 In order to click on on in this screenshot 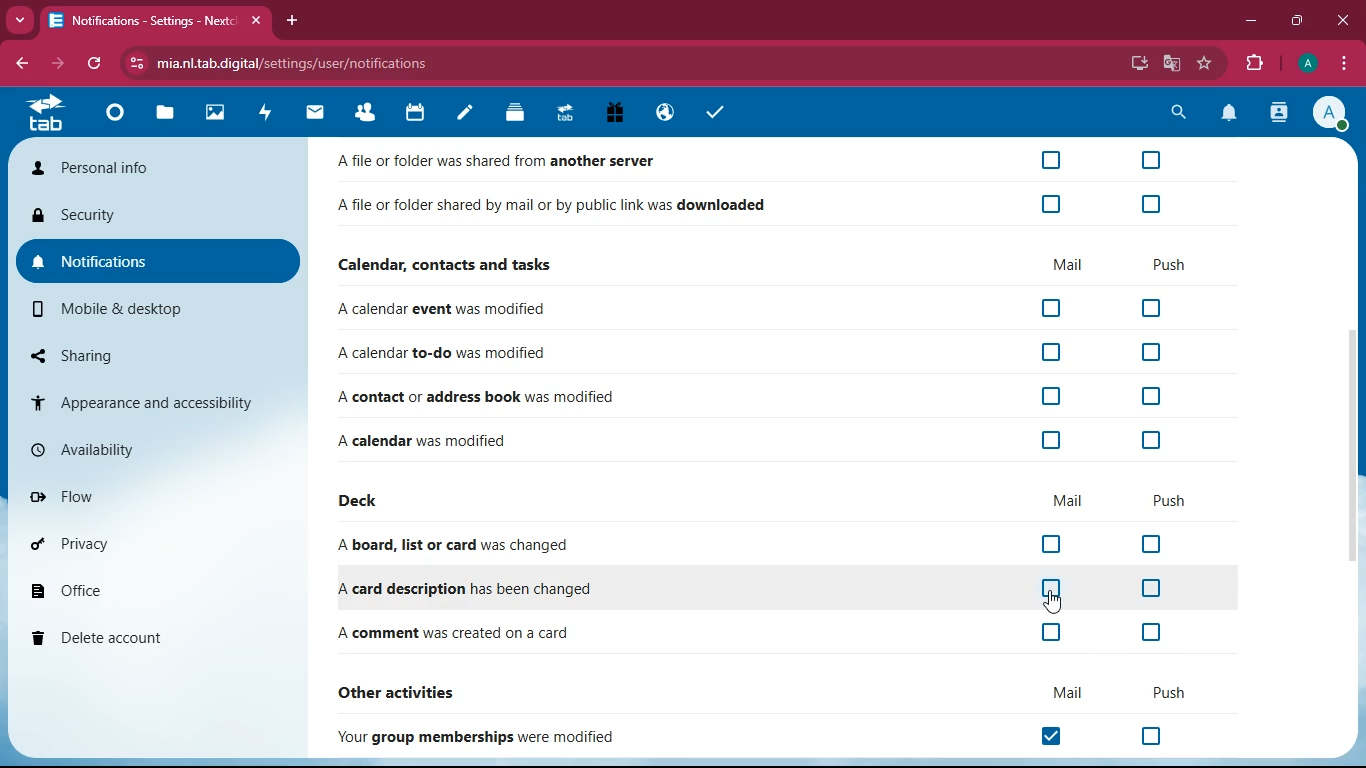, I will do `click(1058, 737)`.